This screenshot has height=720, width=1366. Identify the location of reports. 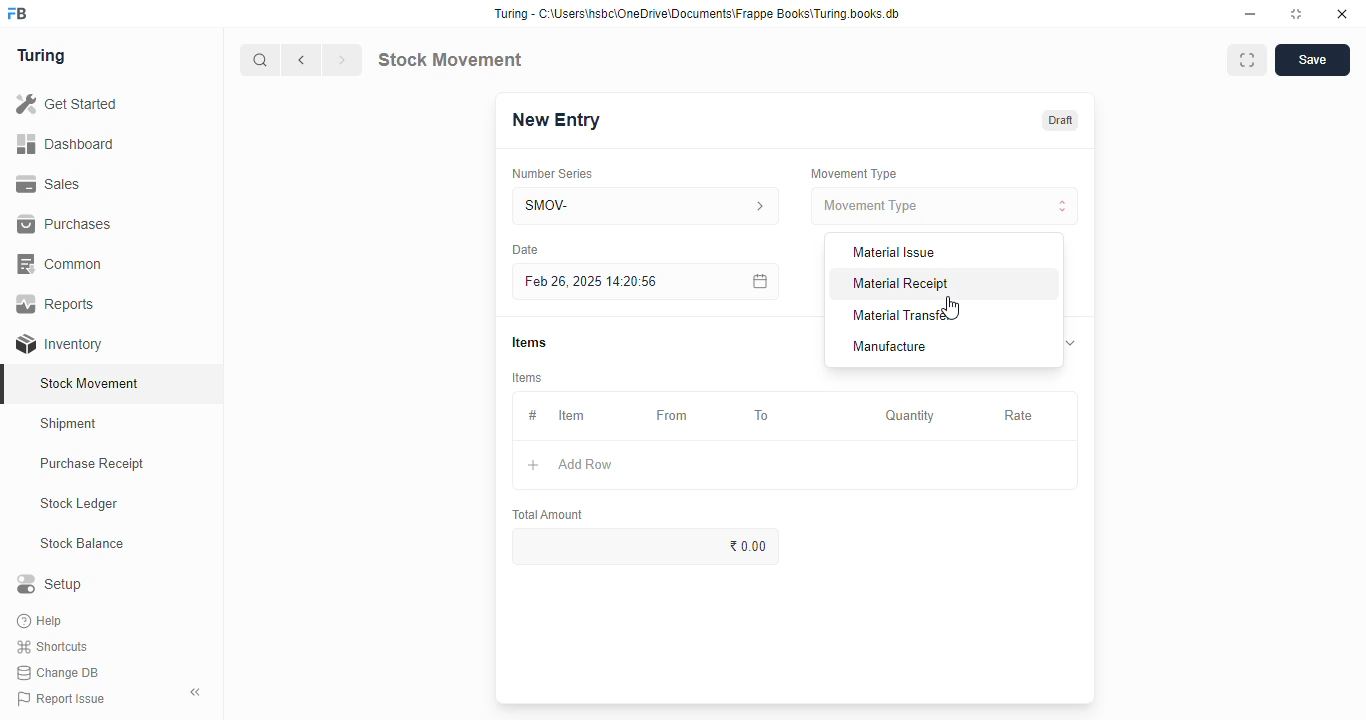
(57, 303).